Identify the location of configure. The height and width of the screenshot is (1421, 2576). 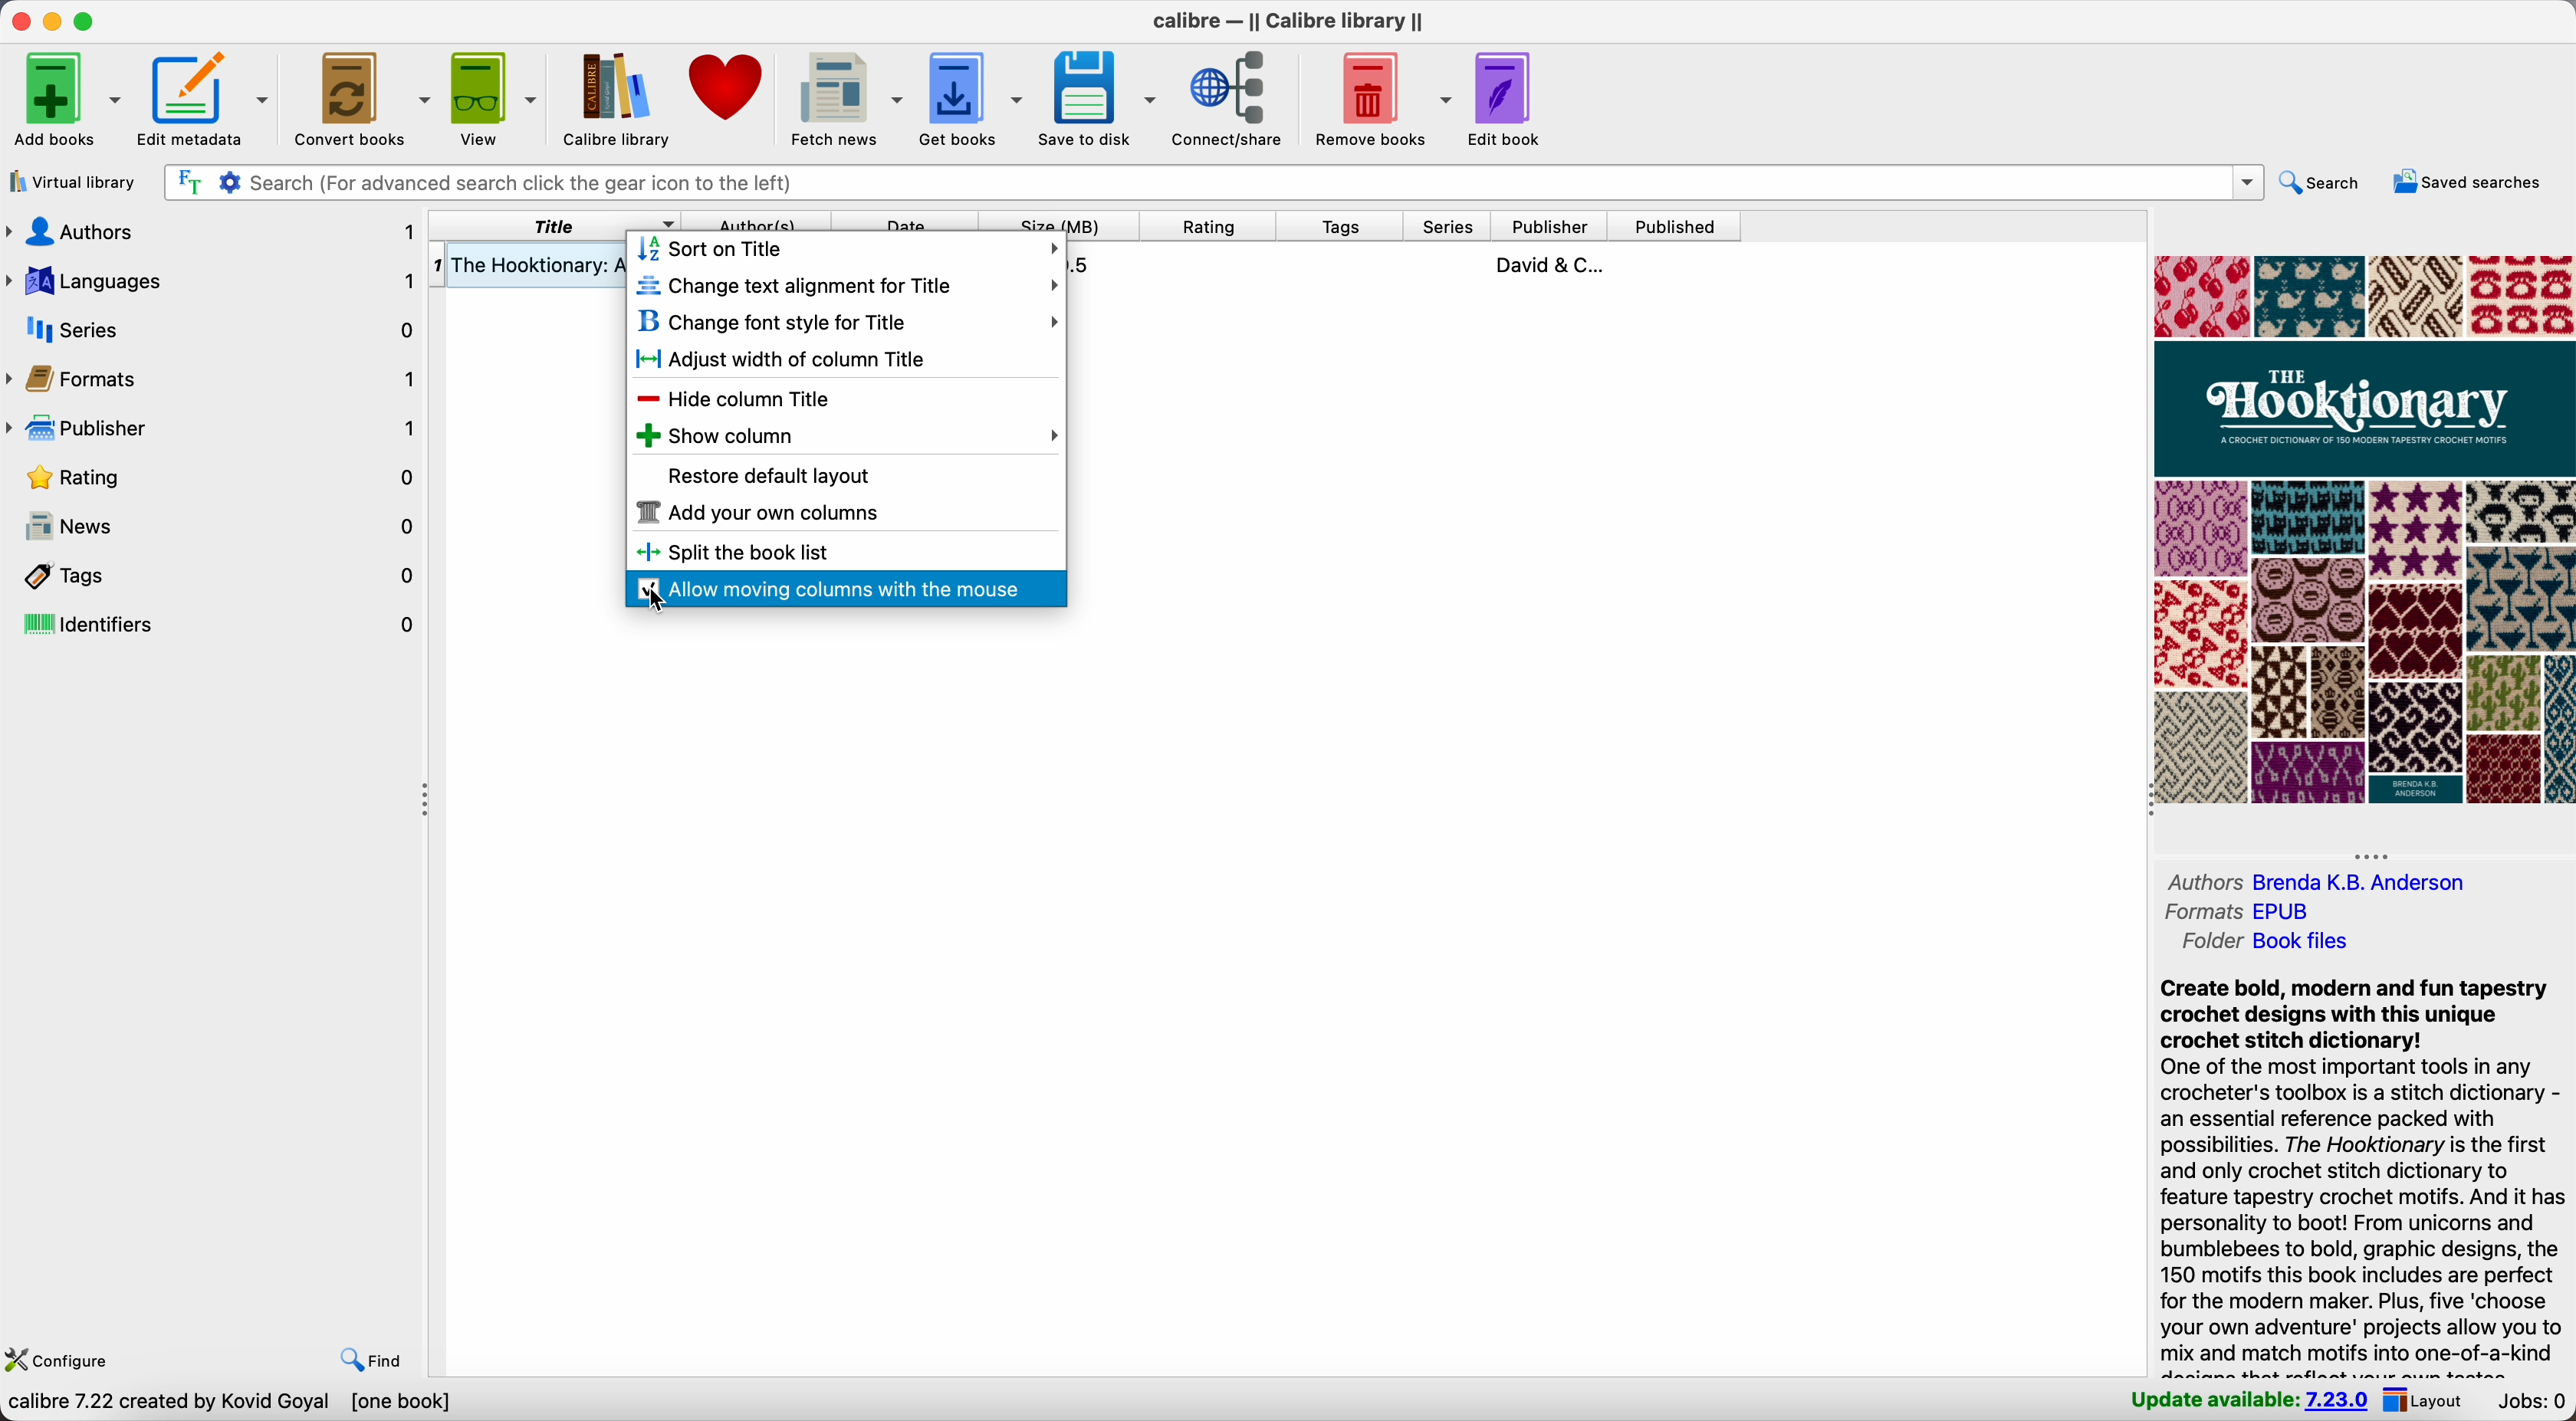
(60, 1360).